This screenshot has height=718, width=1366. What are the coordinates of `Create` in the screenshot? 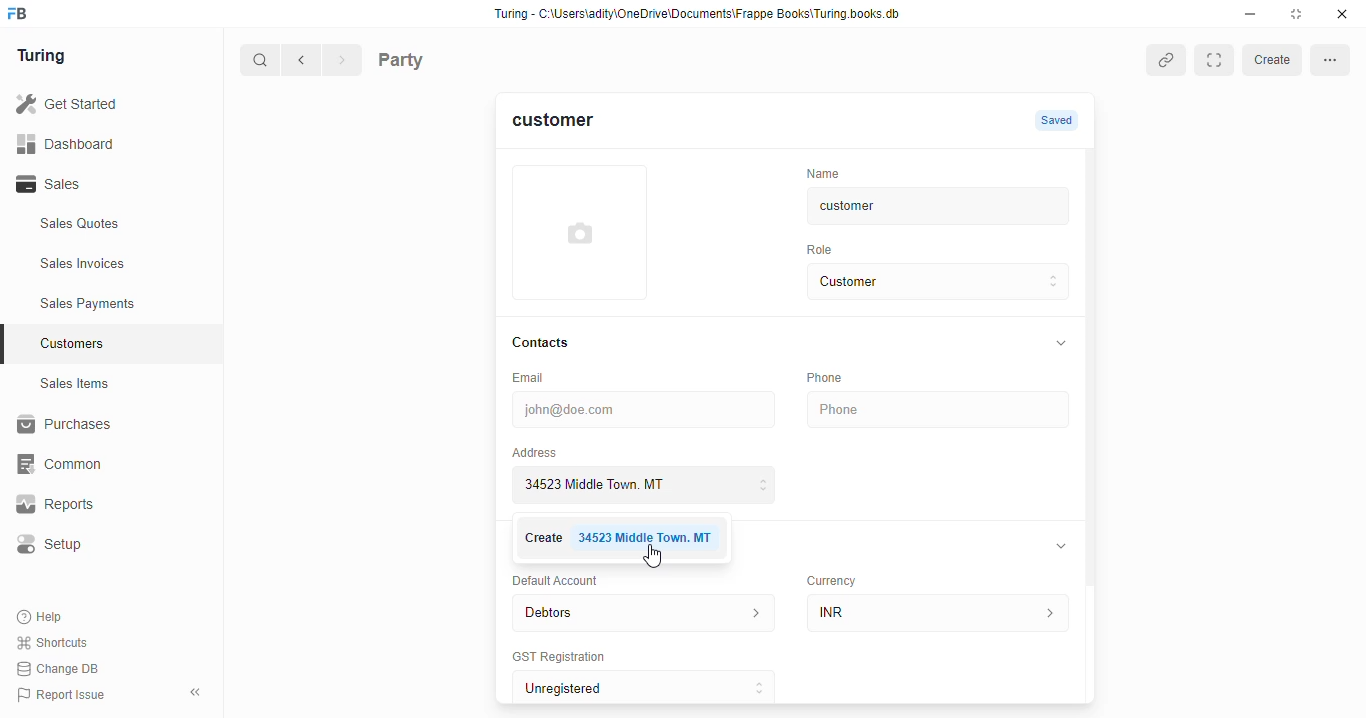 It's located at (544, 537).